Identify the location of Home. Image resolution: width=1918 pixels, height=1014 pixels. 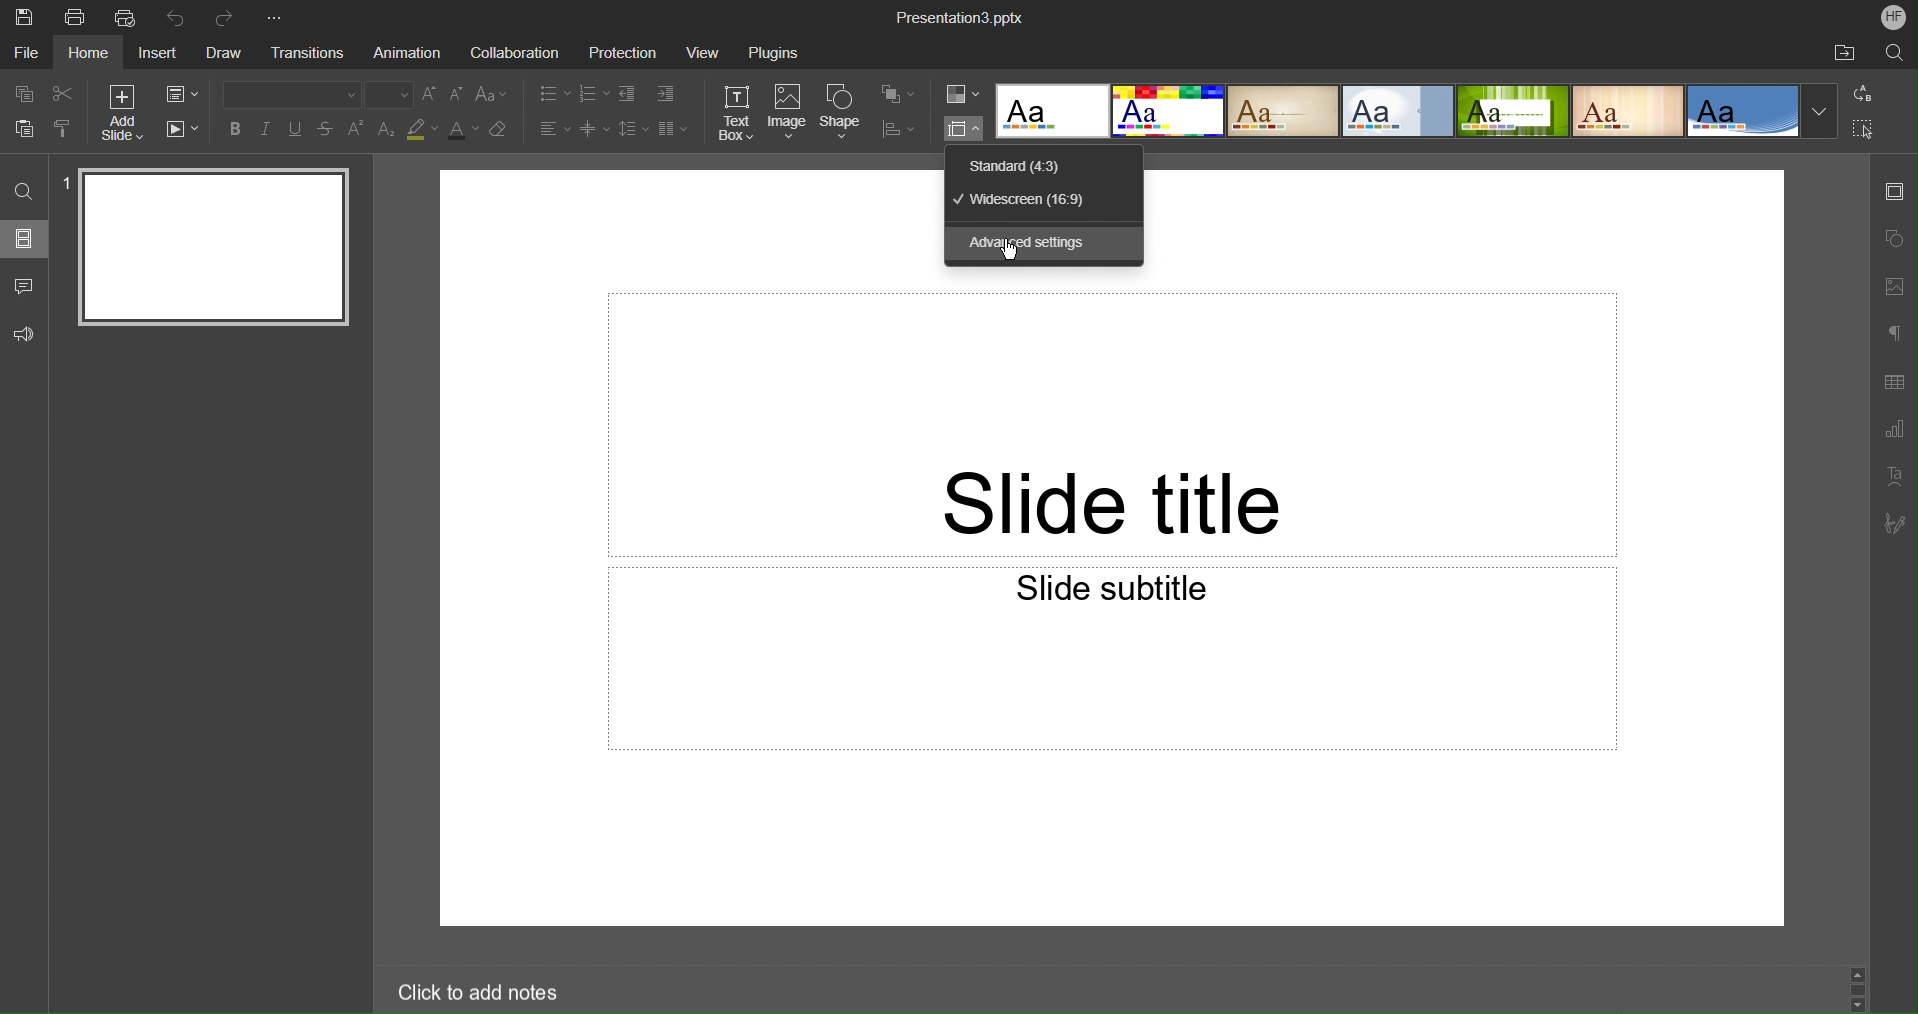
(90, 54).